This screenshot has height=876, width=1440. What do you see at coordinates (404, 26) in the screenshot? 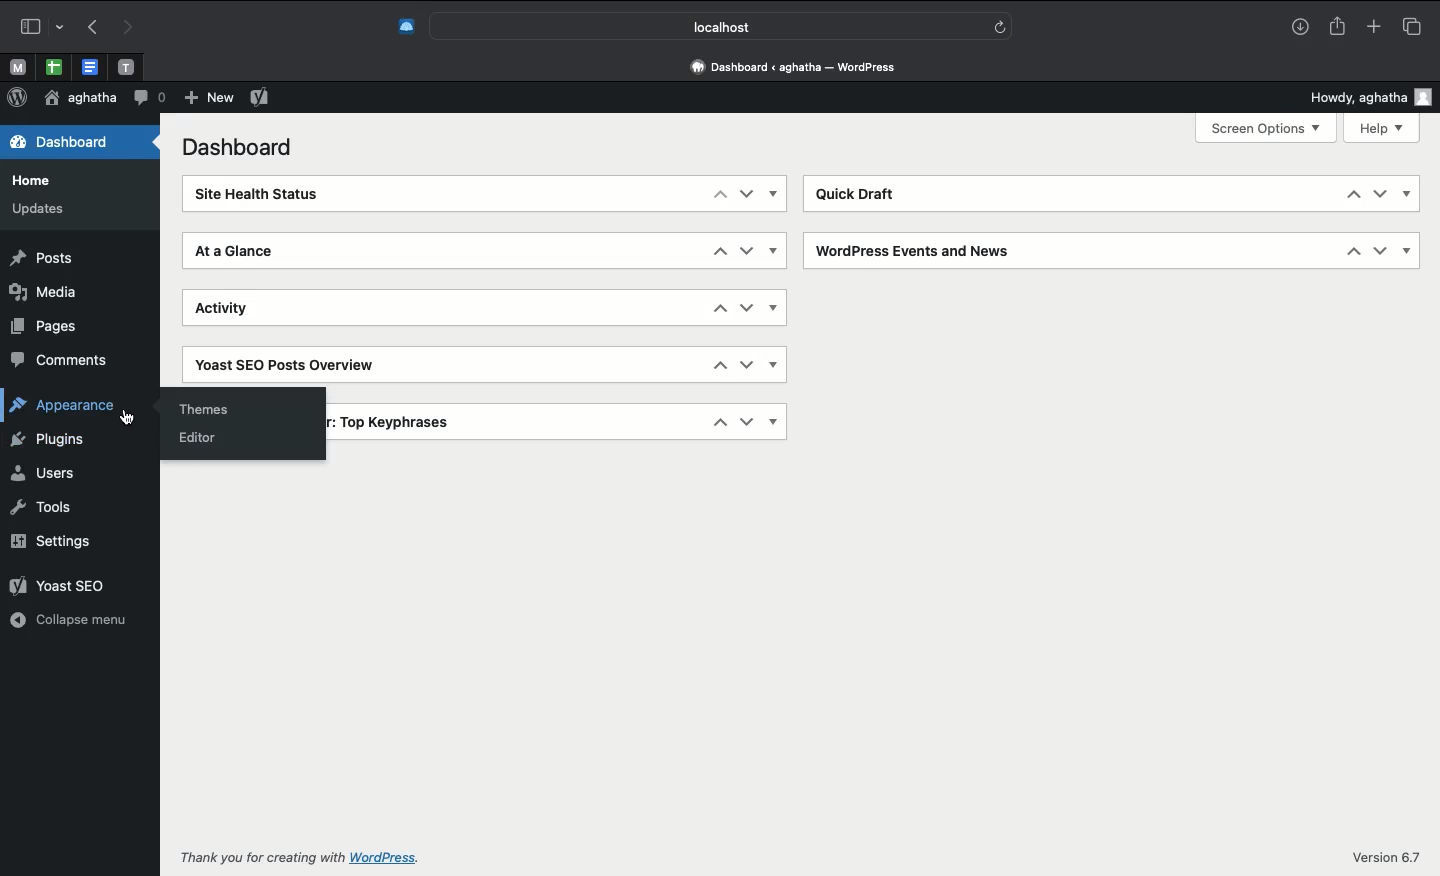
I see `Extensions` at bounding box center [404, 26].